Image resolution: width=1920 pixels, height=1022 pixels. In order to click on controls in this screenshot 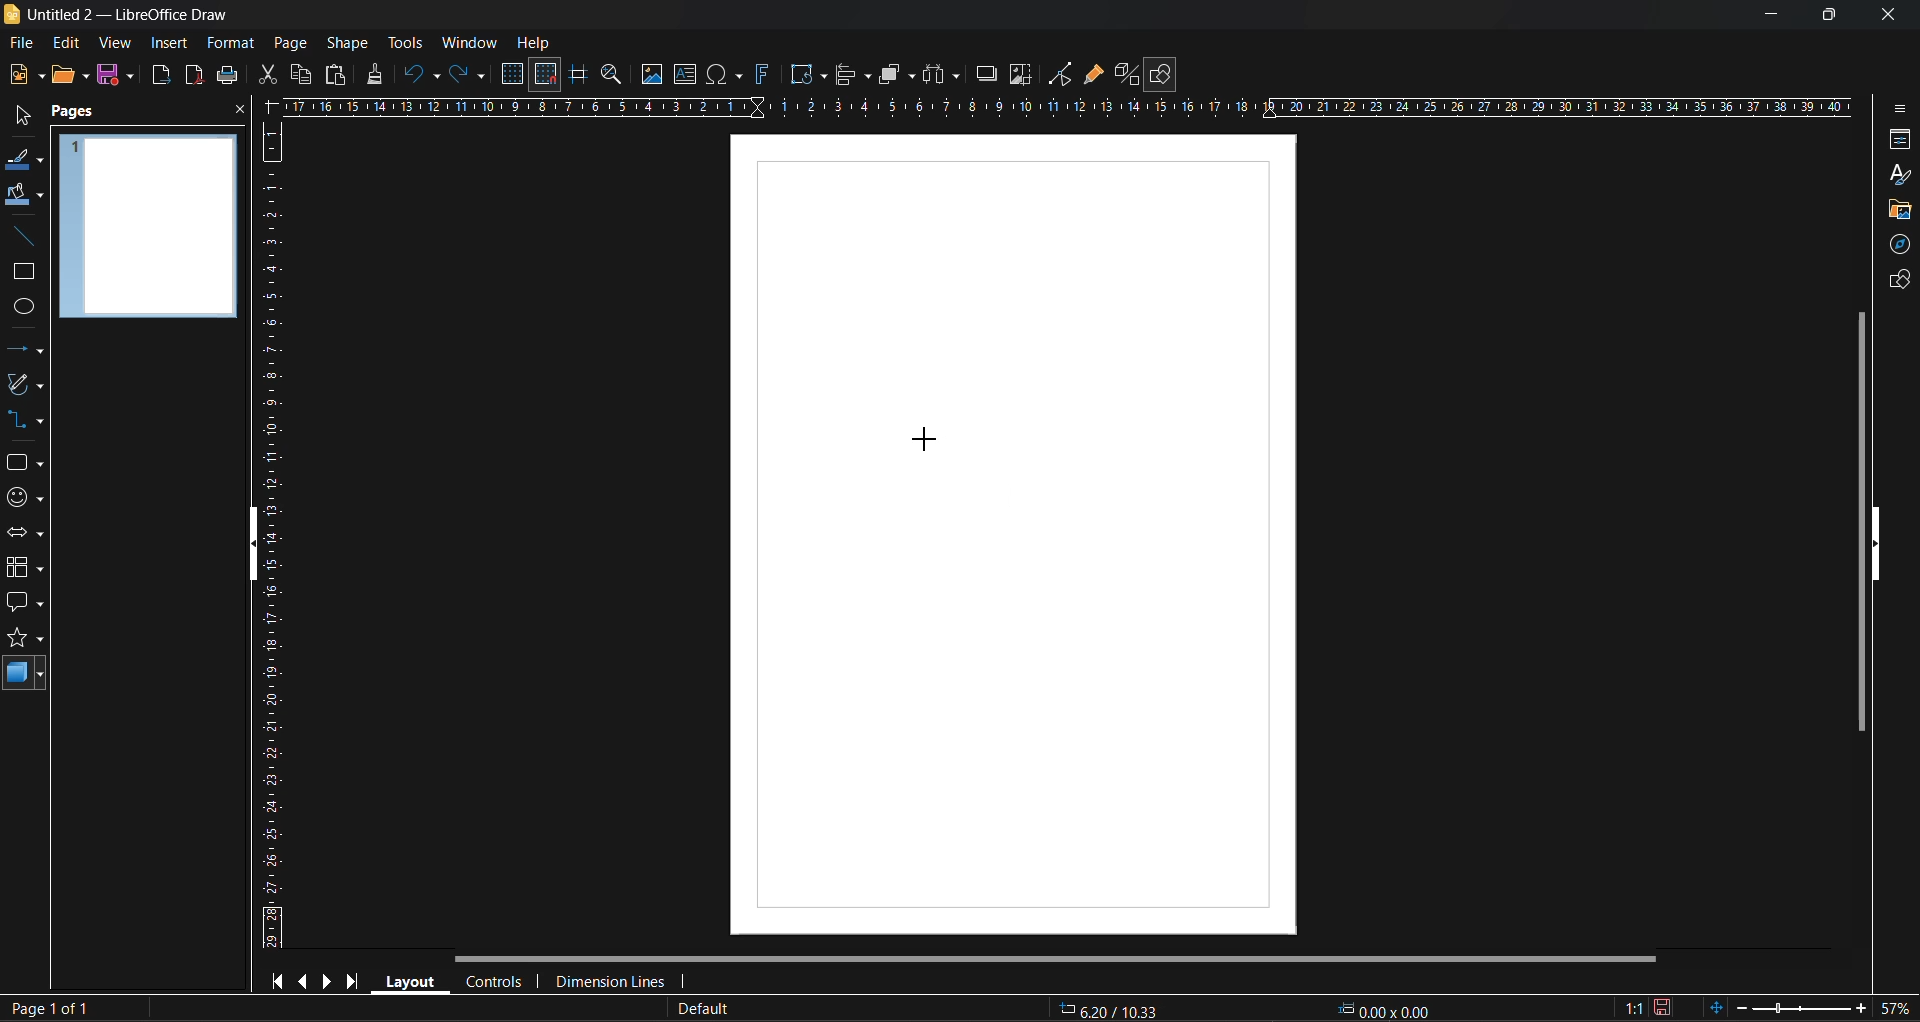, I will do `click(498, 981)`.